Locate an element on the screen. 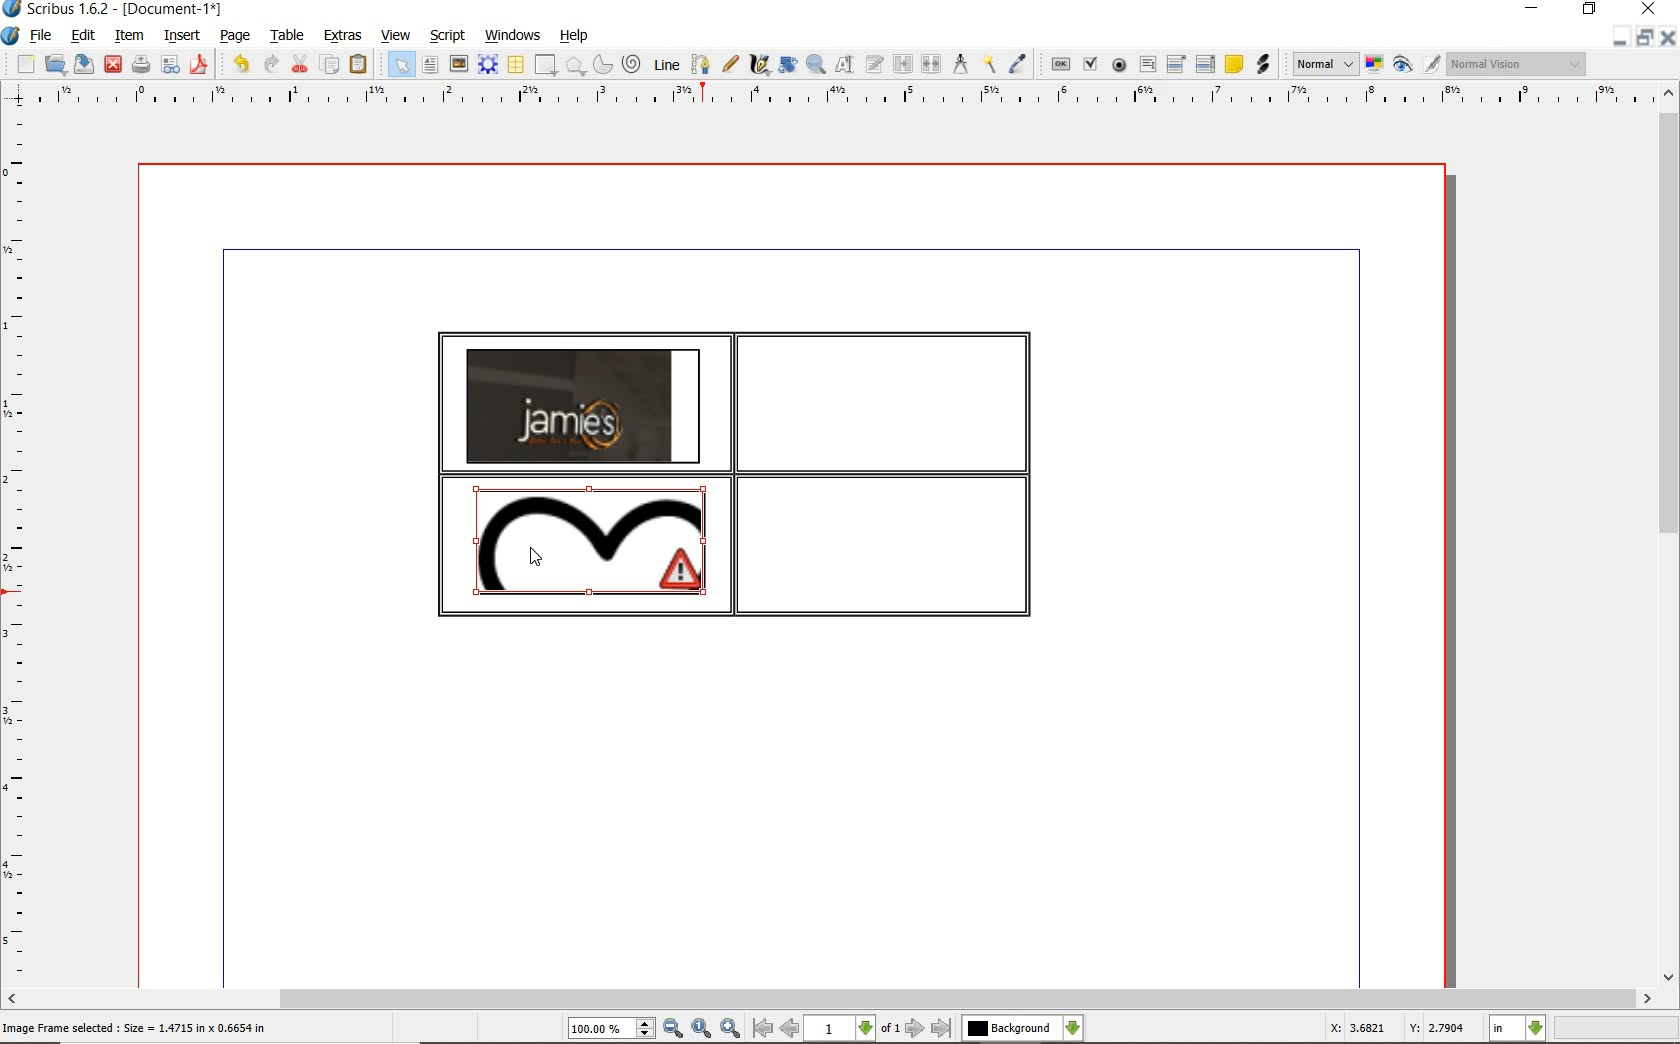  close is located at coordinates (1667, 38).